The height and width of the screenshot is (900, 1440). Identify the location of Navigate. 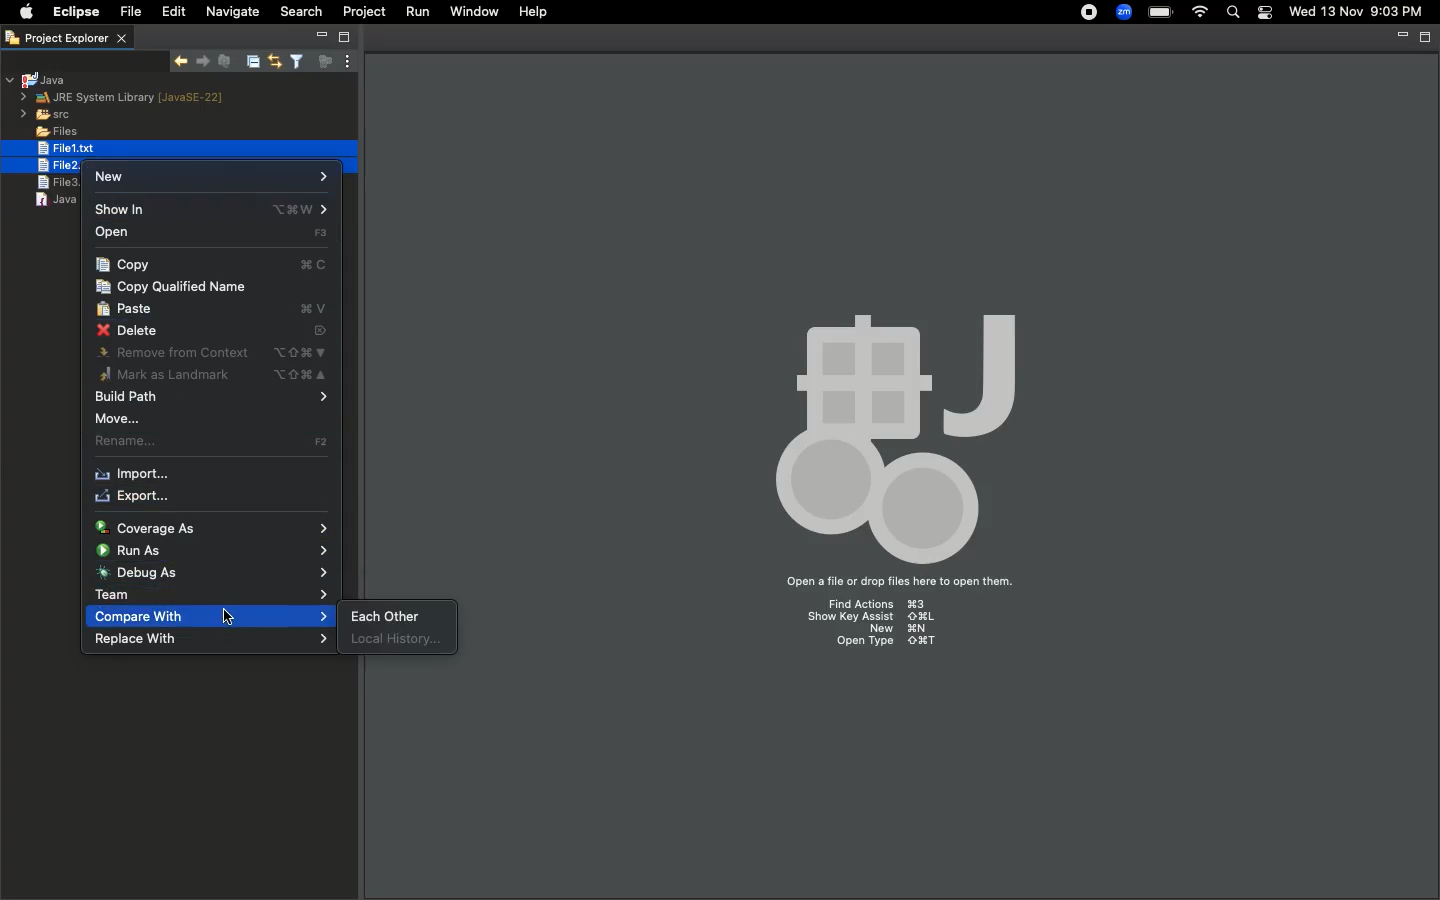
(233, 12).